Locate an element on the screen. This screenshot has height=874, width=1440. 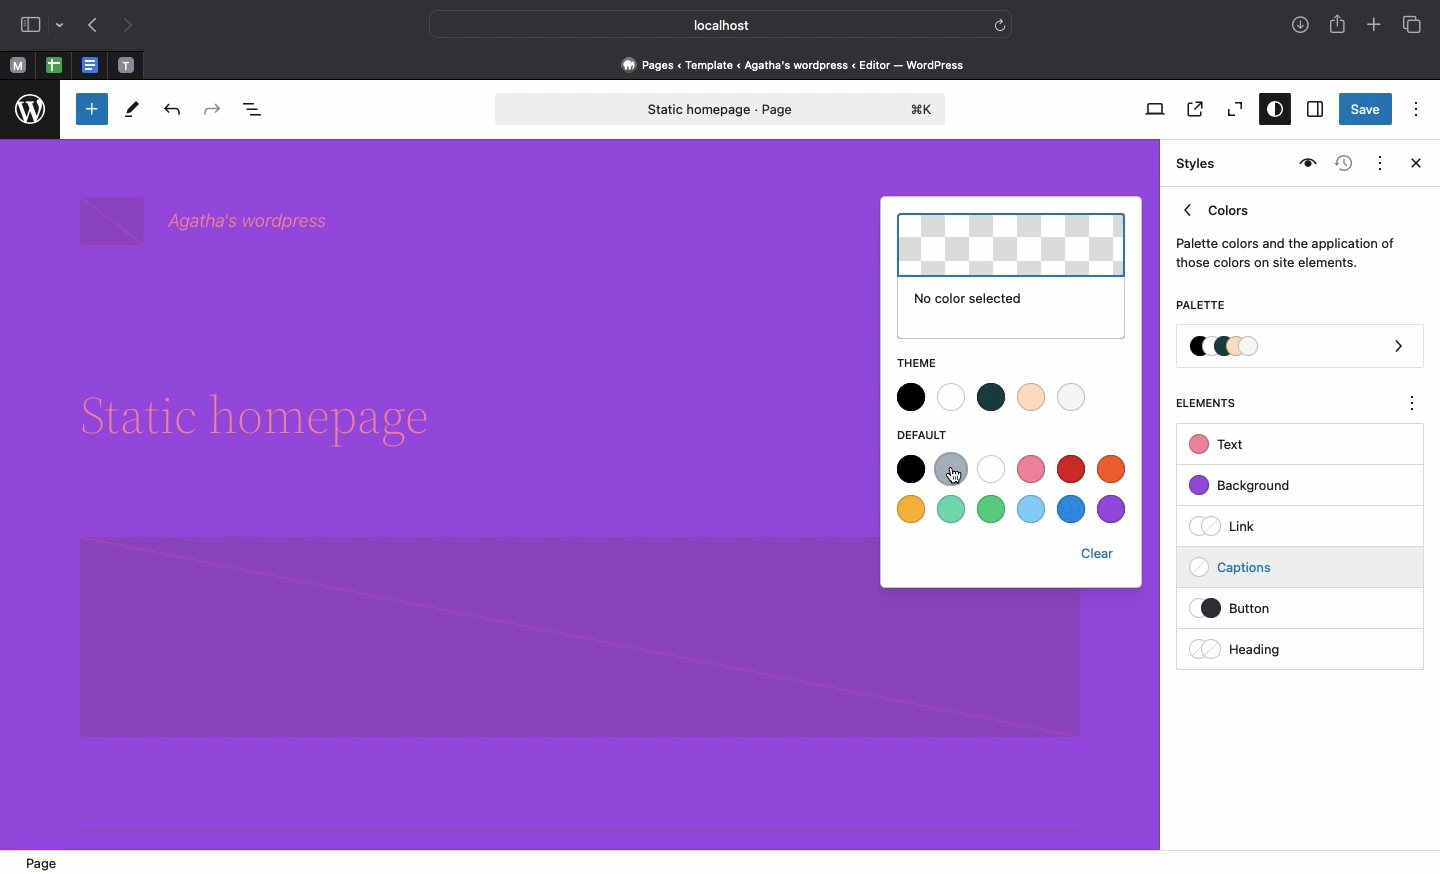
Toggle blocker is located at coordinates (92, 109).